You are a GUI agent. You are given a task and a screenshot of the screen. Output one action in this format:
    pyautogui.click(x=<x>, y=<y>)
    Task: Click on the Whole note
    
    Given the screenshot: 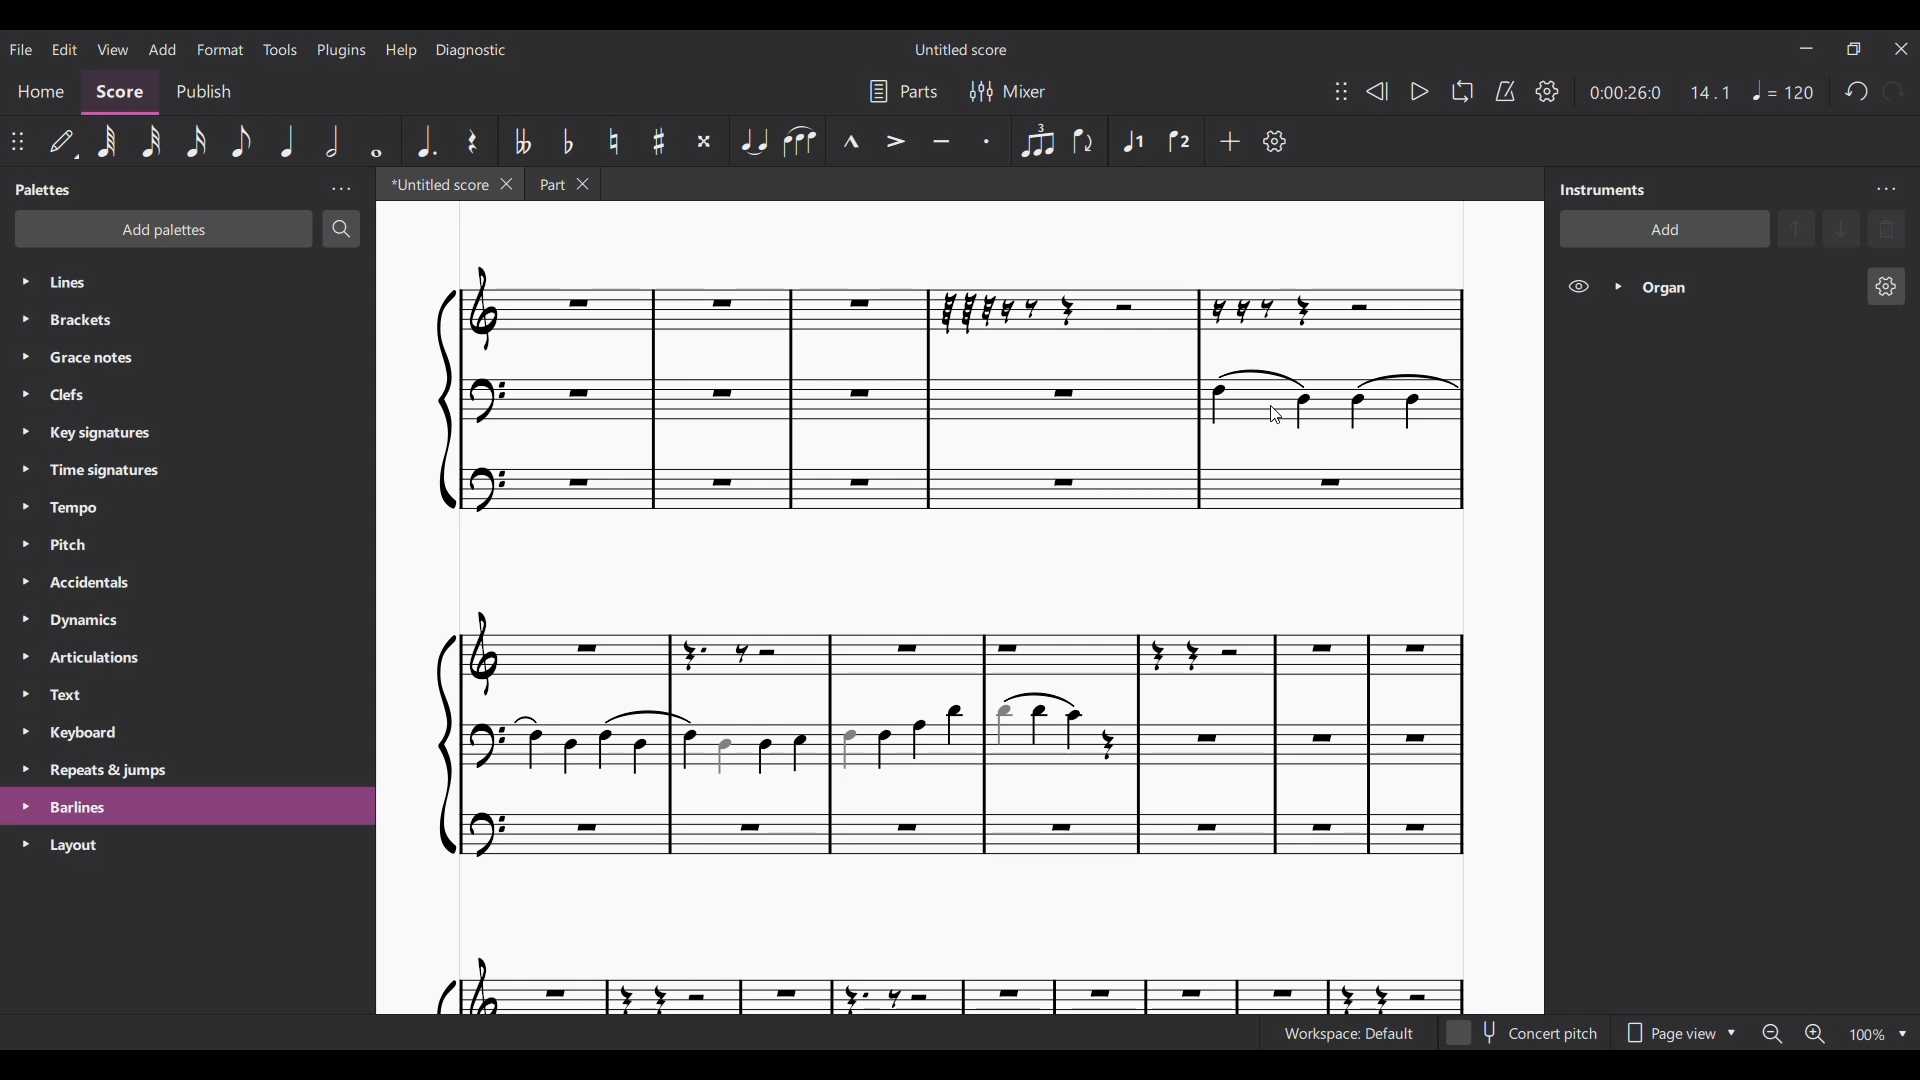 What is the action you would take?
    pyautogui.click(x=377, y=141)
    